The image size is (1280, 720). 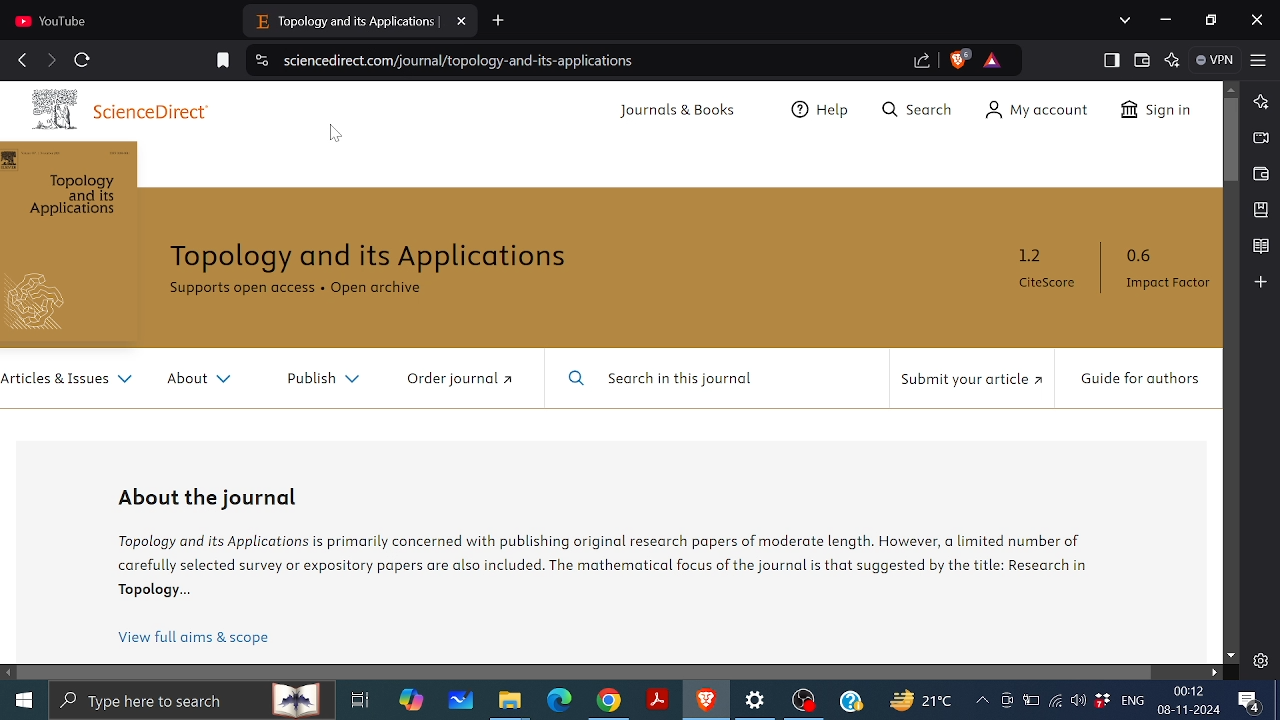 I want to click on Move up, so click(x=1231, y=88).